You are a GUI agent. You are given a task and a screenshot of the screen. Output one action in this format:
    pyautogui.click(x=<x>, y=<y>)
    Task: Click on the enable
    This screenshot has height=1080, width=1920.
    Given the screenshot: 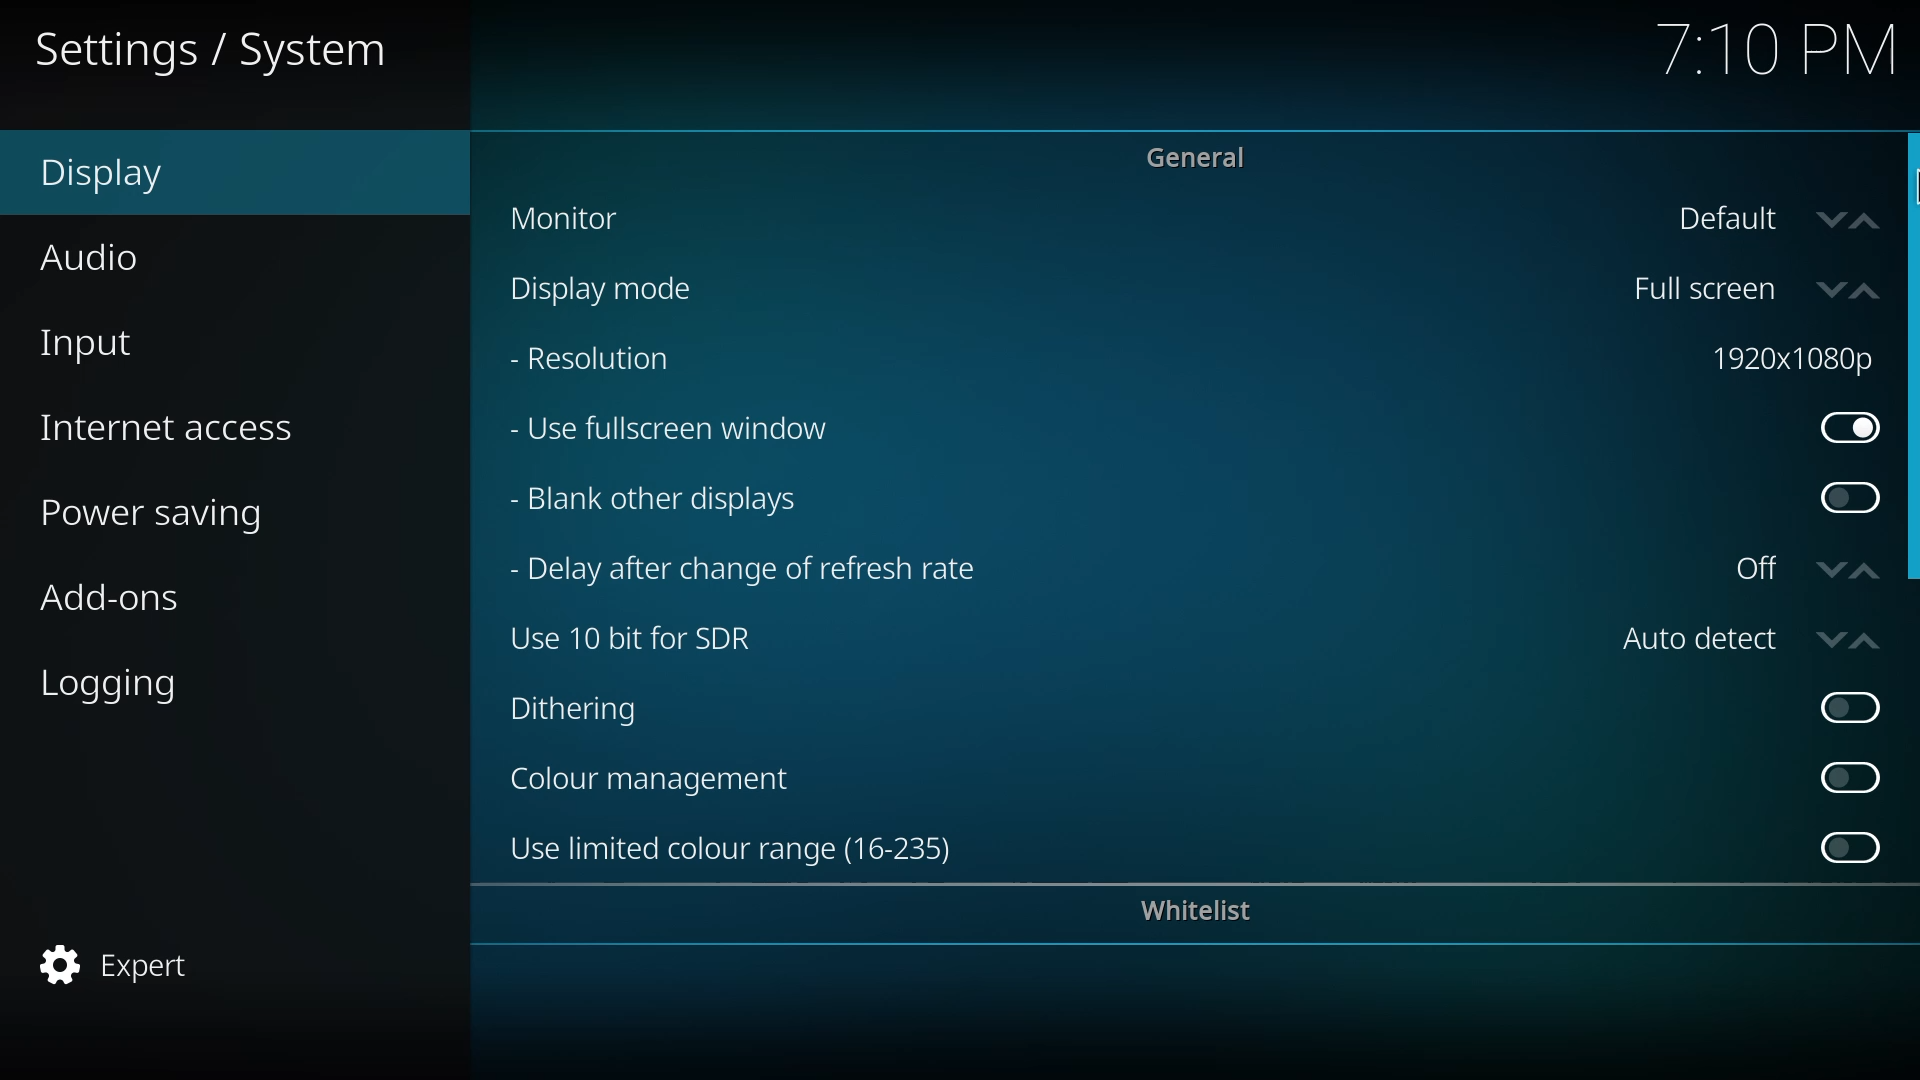 What is the action you would take?
    pyautogui.click(x=1851, y=779)
    